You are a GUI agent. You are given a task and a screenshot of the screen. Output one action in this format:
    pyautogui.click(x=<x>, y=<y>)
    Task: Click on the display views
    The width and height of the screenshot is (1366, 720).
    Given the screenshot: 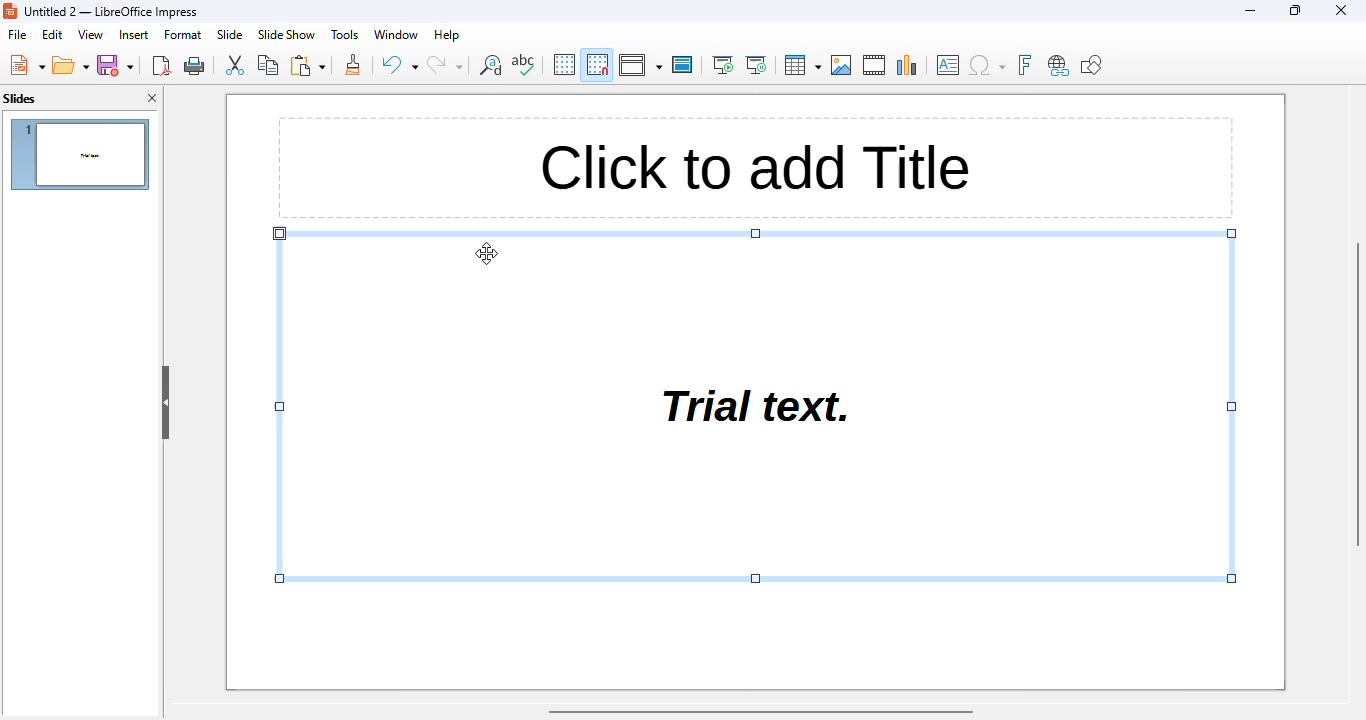 What is the action you would take?
    pyautogui.click(x=641, y=65)
    